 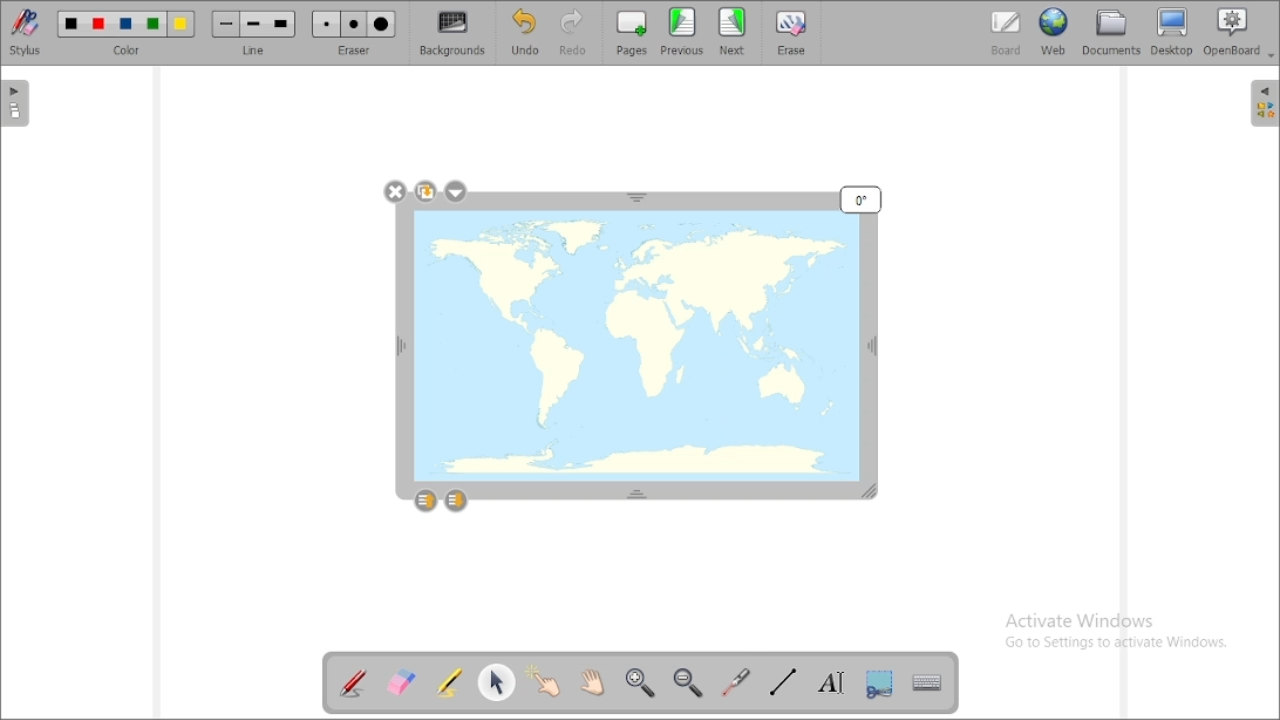 What do you see at coordinates (448, 682) in the screenshot?
I see `highlight` at bounding box center [448, 682].